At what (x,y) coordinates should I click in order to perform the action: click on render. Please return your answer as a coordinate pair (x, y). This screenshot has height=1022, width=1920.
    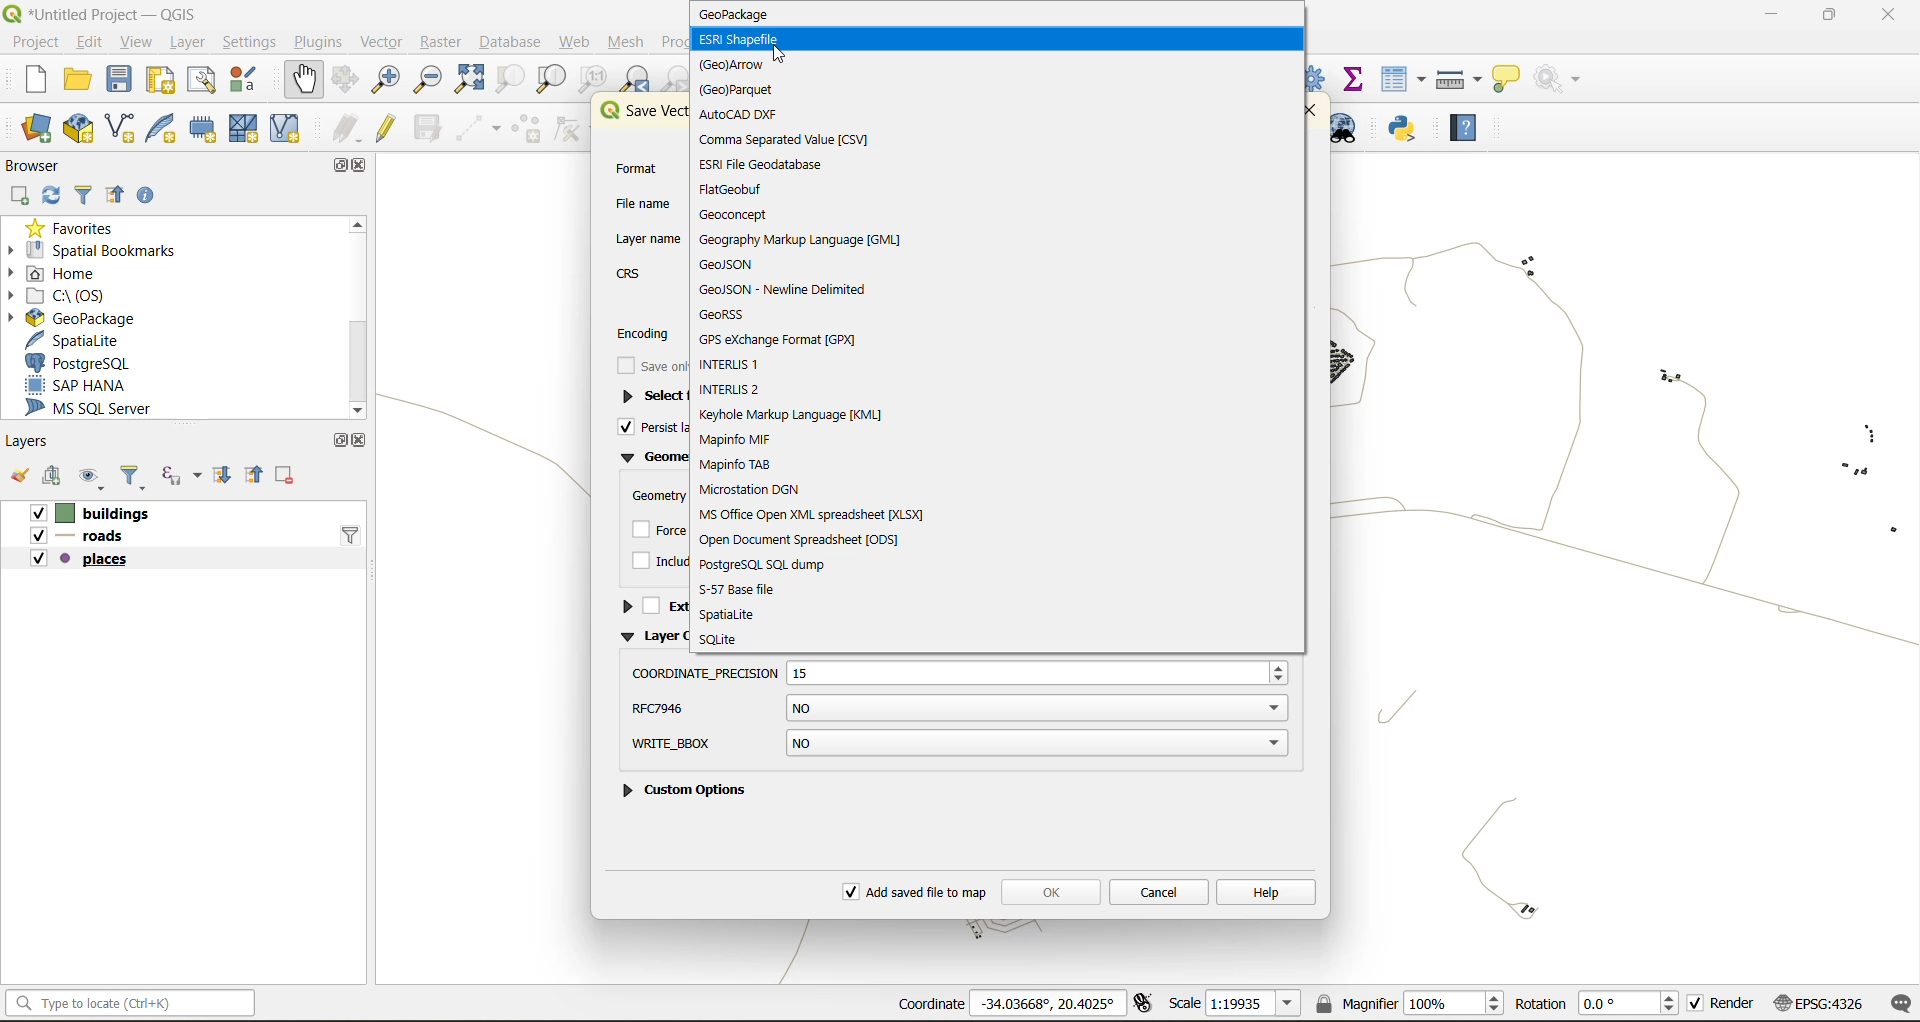
    Looking at the image, I should click on (1723, 1003).